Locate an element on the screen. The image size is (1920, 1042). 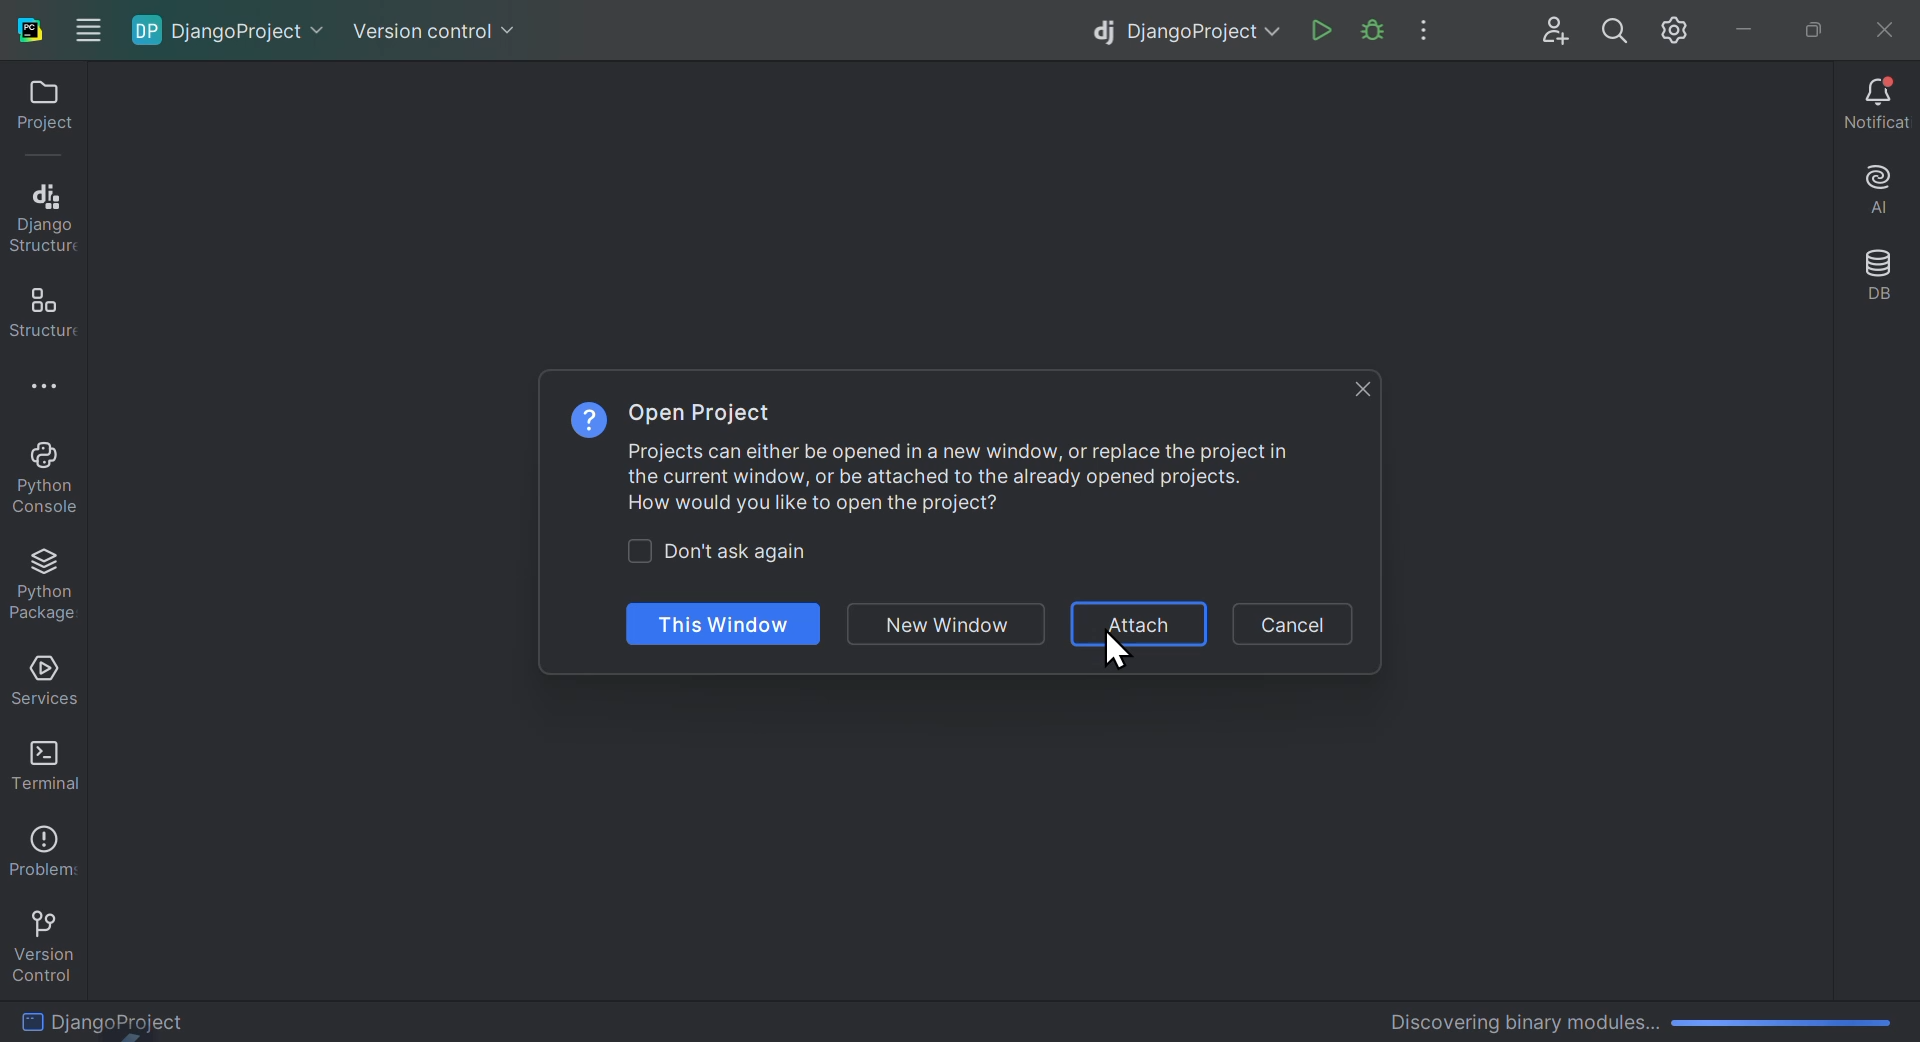
Services is located at coordinates (40, 681).